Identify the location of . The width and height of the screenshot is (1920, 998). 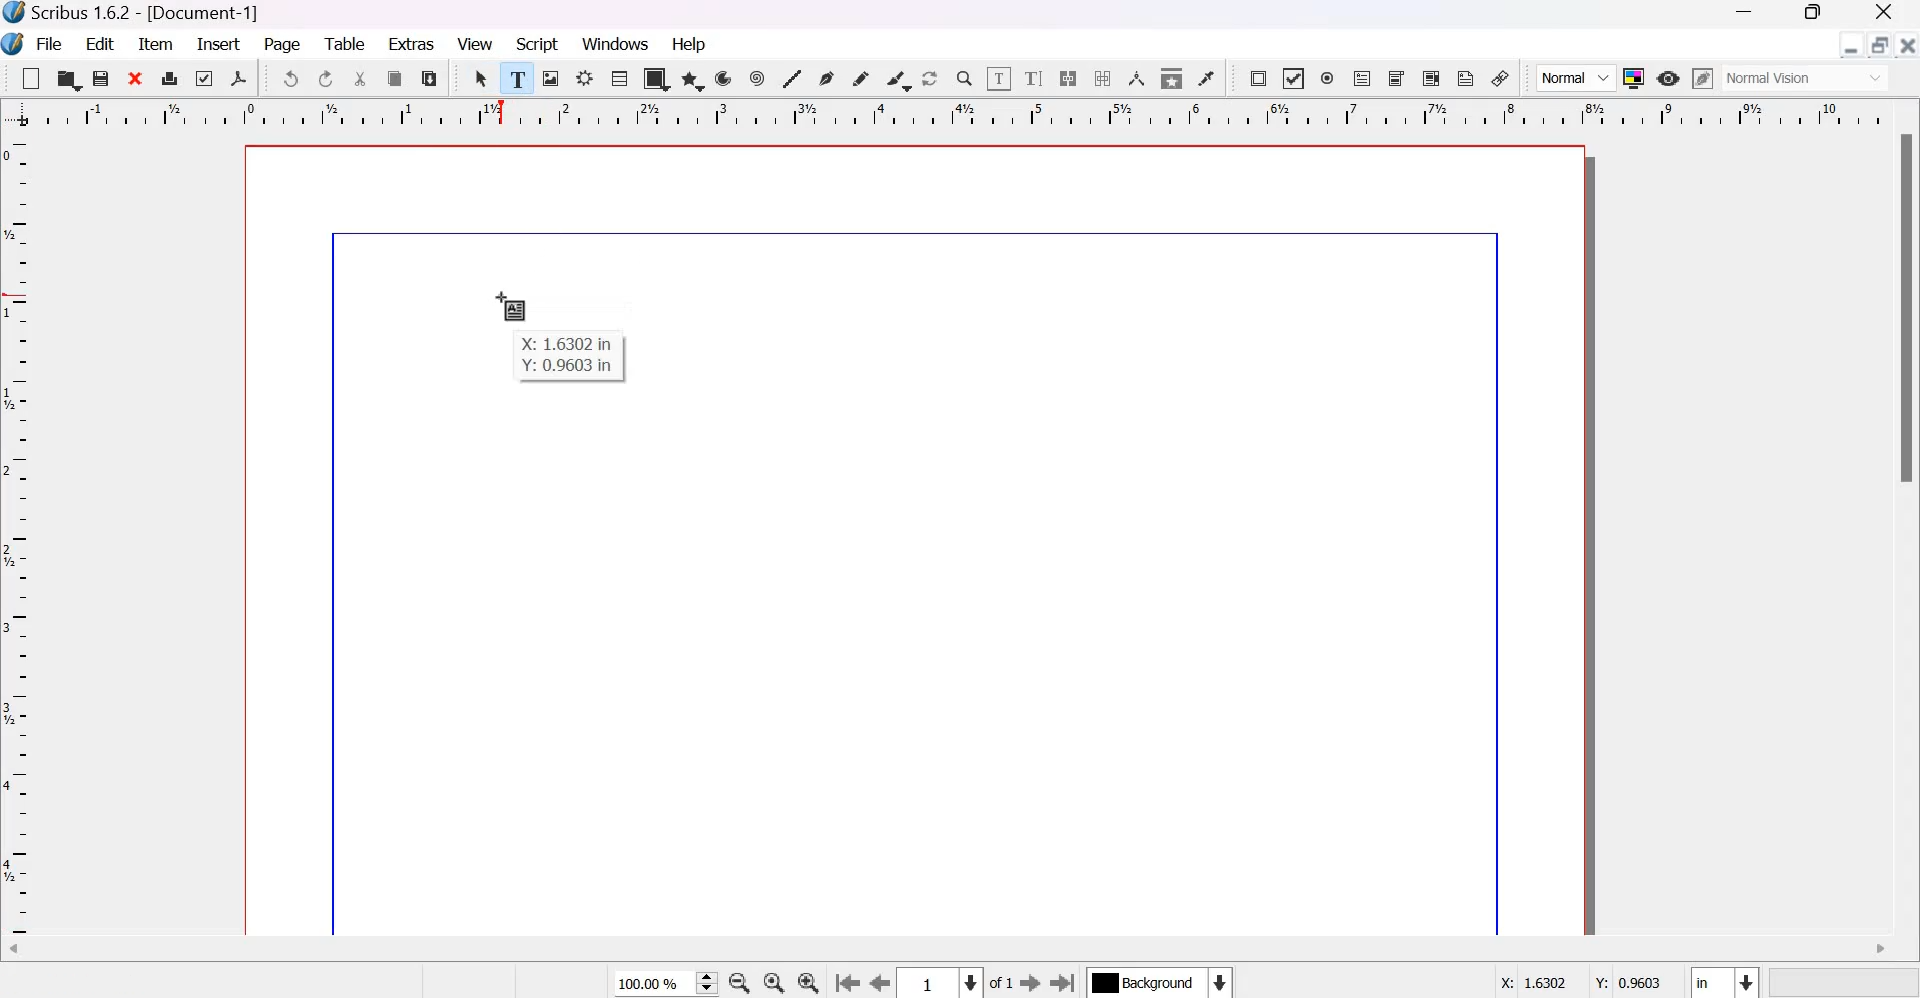
(344, 44).